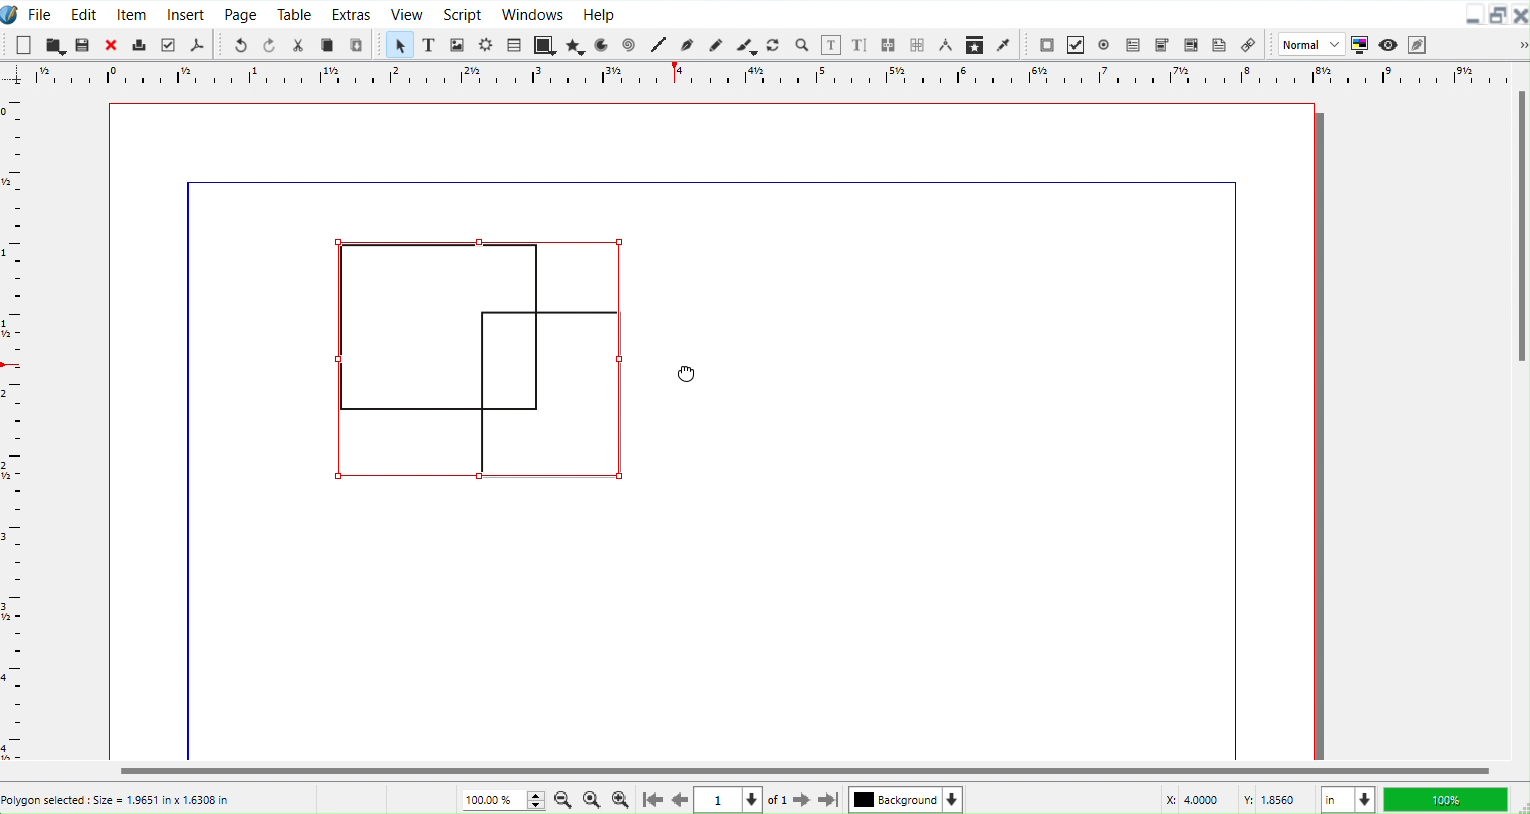 This screenshot has width=1530, height=814. What do you see at coordinates (1219, 43) in the screenshot?
I see `Text Annotation` at bounding box center [1219, 43].